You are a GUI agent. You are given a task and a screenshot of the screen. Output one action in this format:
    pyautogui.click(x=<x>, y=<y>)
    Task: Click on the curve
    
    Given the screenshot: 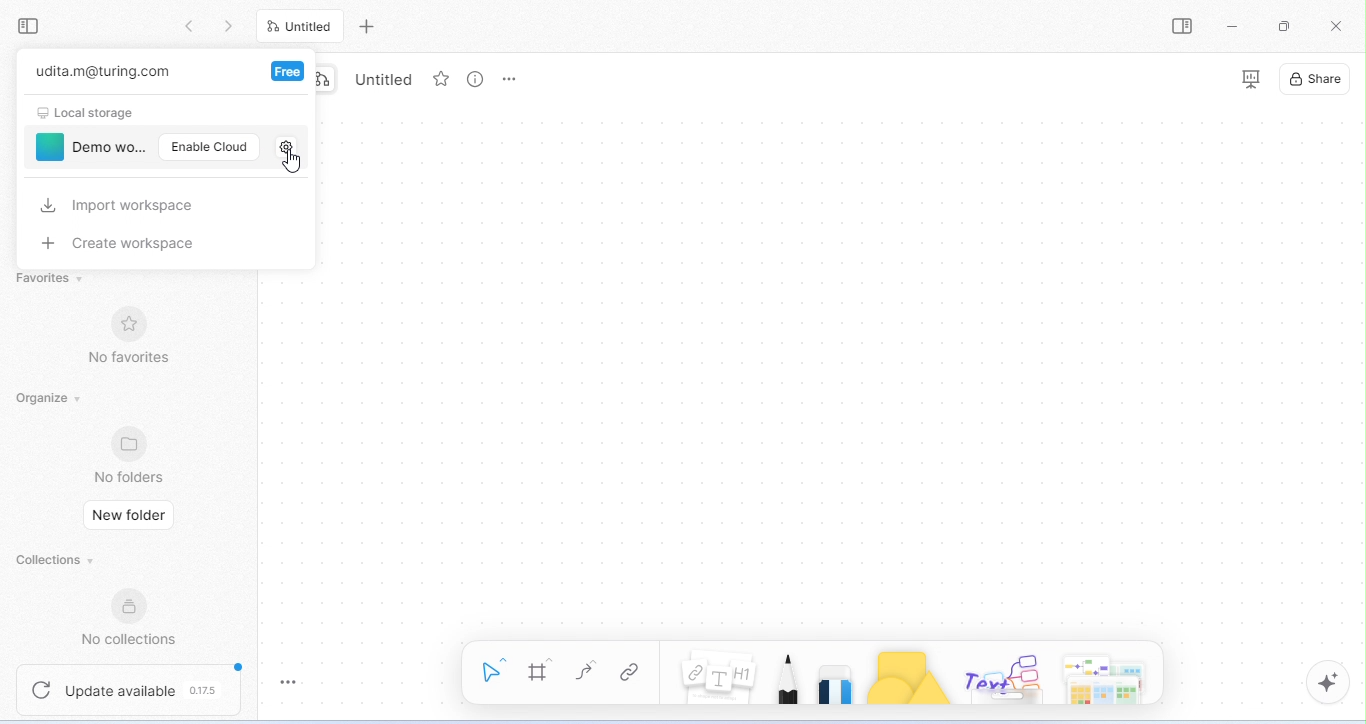 What is the action you would take?
    pyautogui.click(x=587, y=671)
    